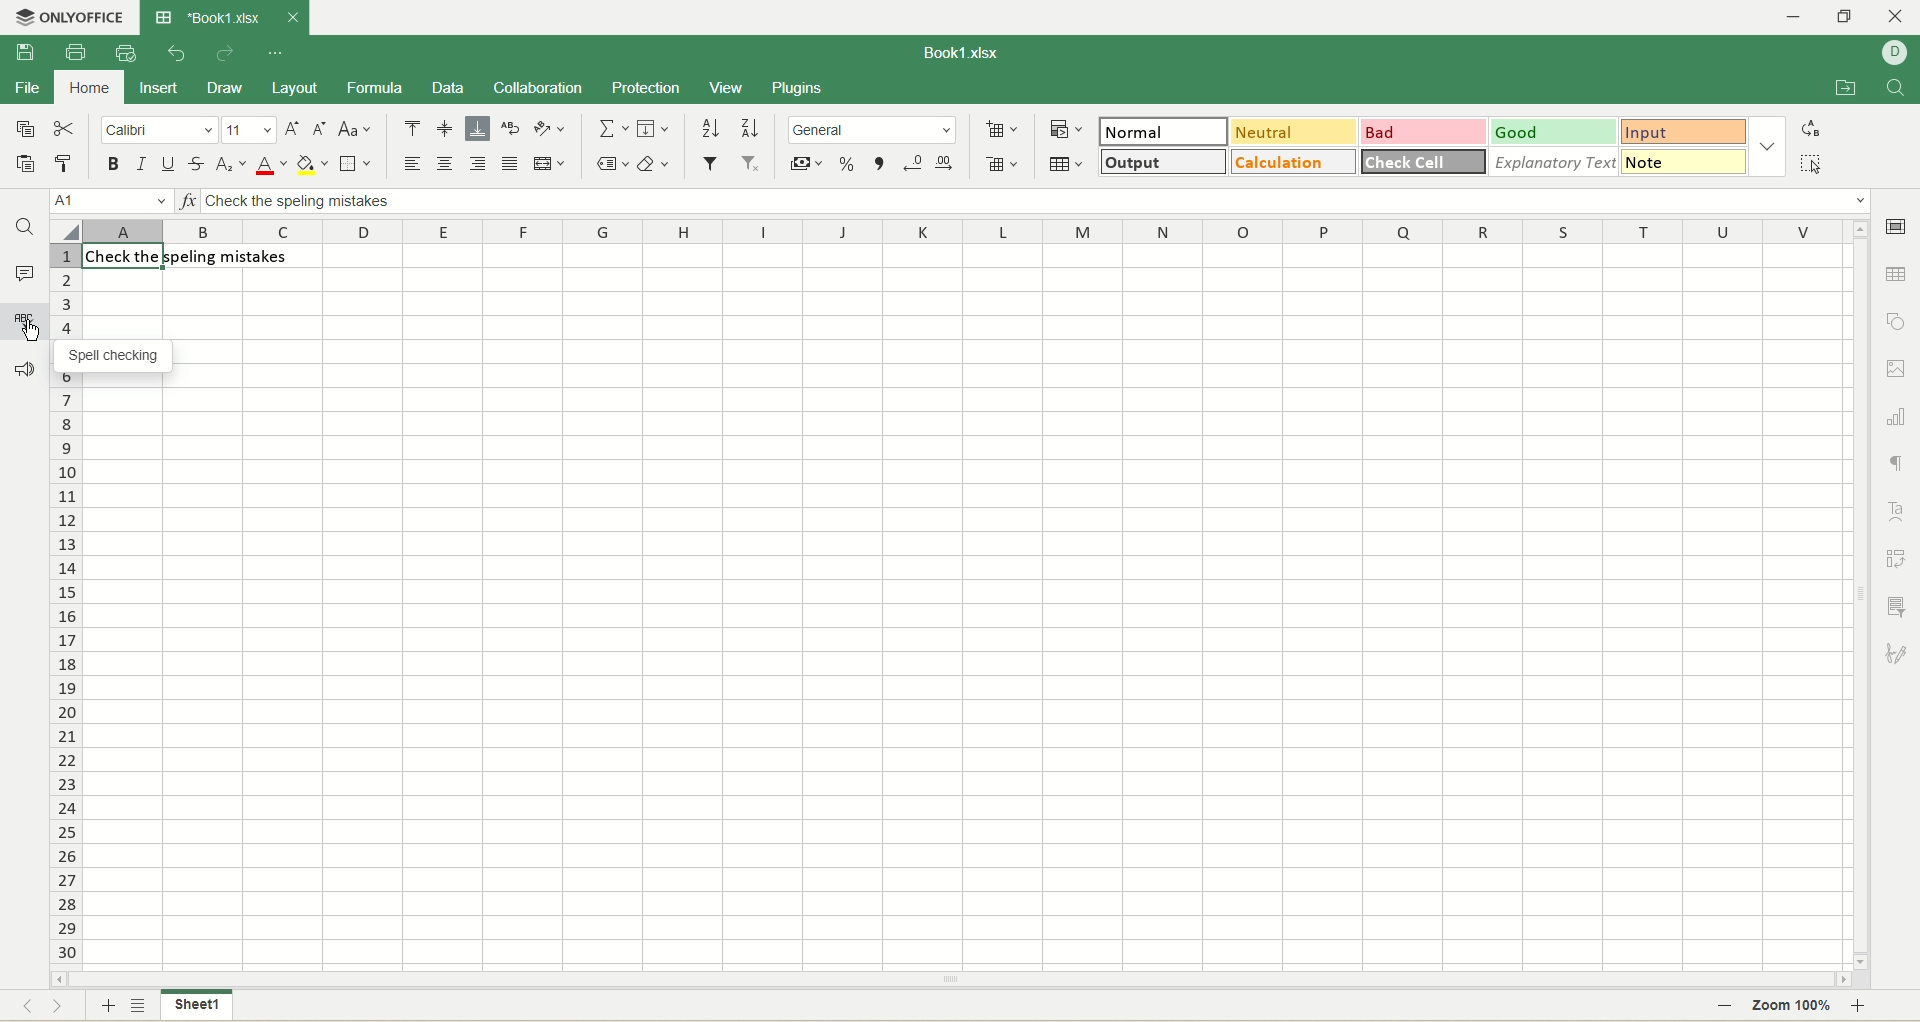 This screenshot has height=1022, width=1920. What do you see at coordinates (75, 52) in the screenshot?
I see `print` at bounding box center [75, 52].